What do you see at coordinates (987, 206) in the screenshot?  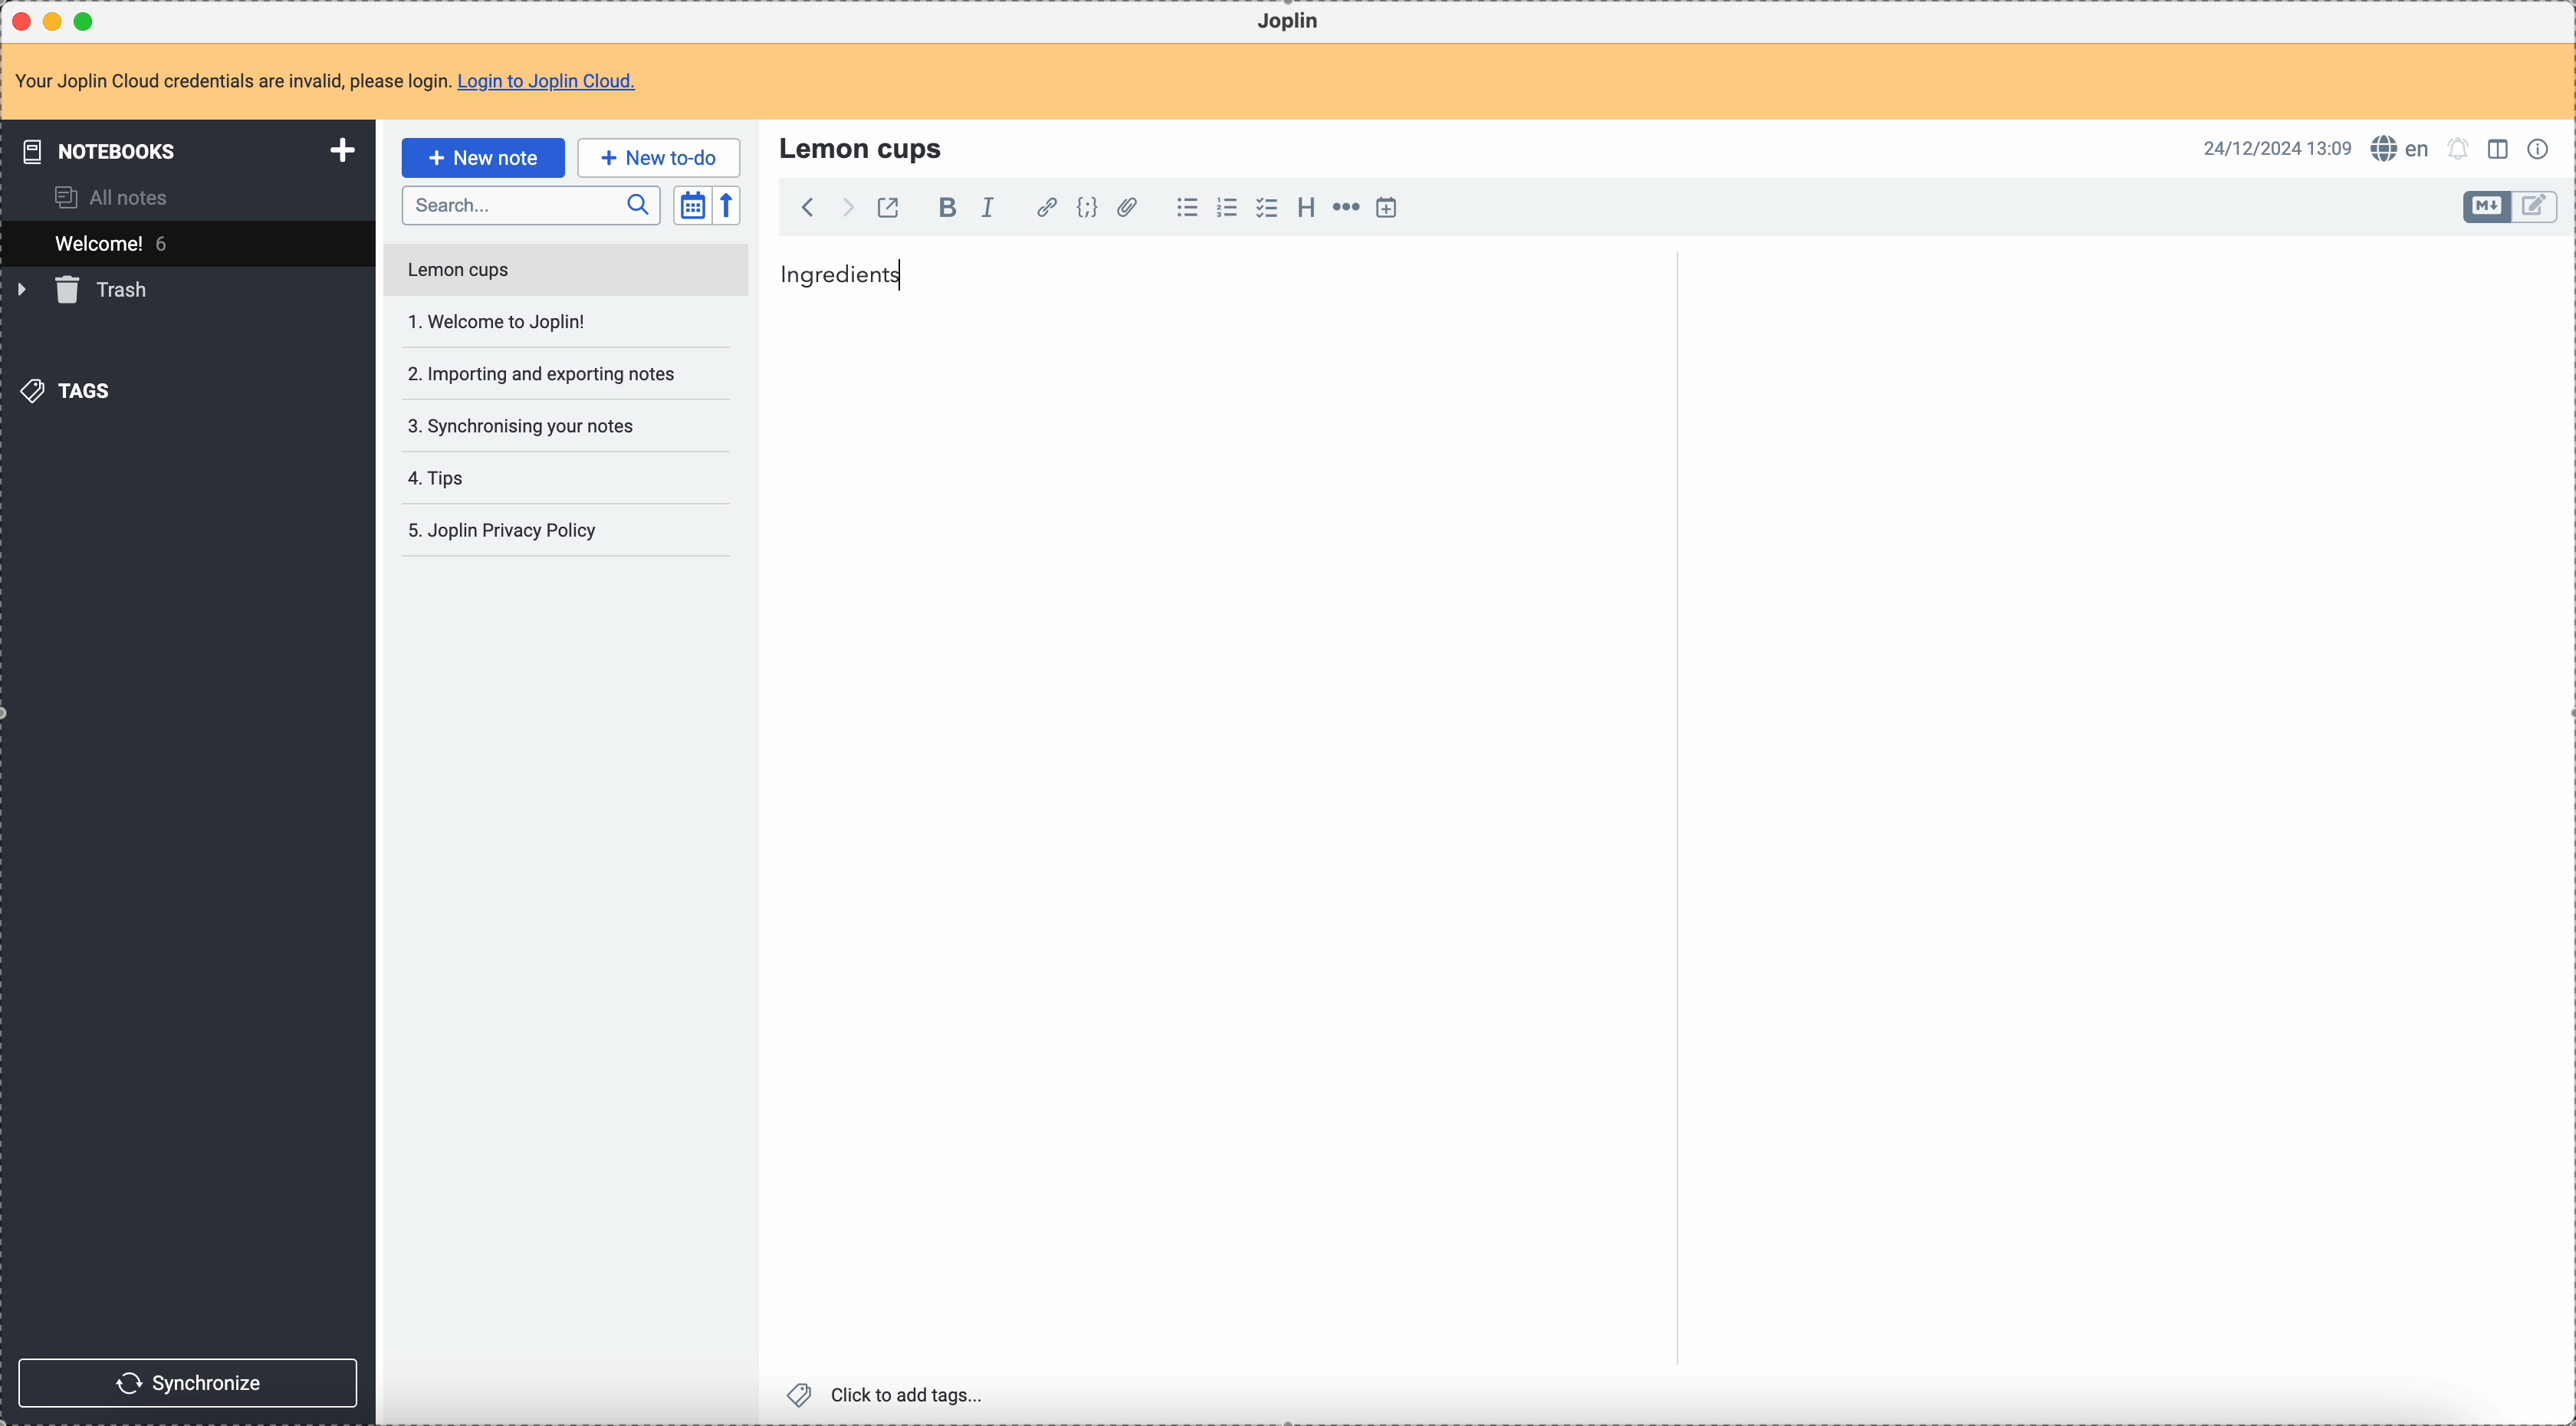 I see `italic` at bounding box center [987, 206].